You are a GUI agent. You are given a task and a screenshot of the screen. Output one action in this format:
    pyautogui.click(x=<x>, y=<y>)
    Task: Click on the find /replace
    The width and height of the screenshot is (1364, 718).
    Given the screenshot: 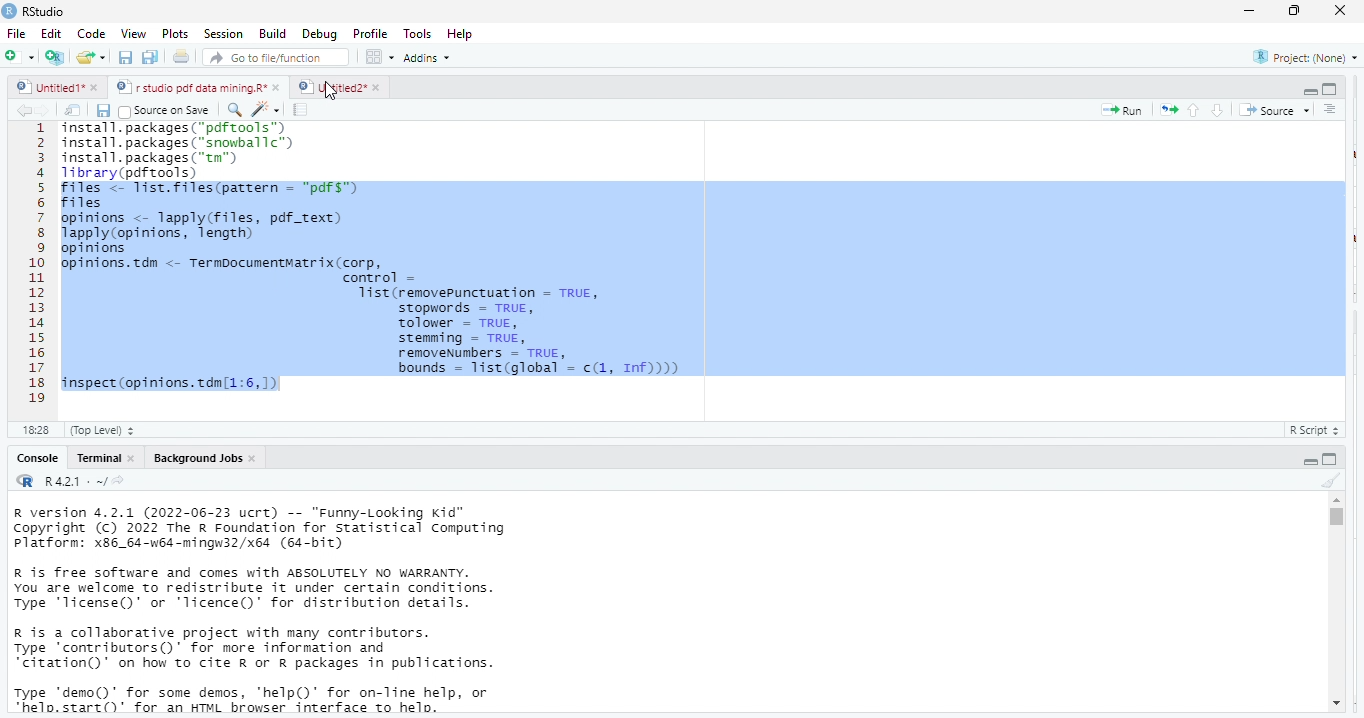 What is the action you would take?
    pyautogui.click(x=234, y=109)
    